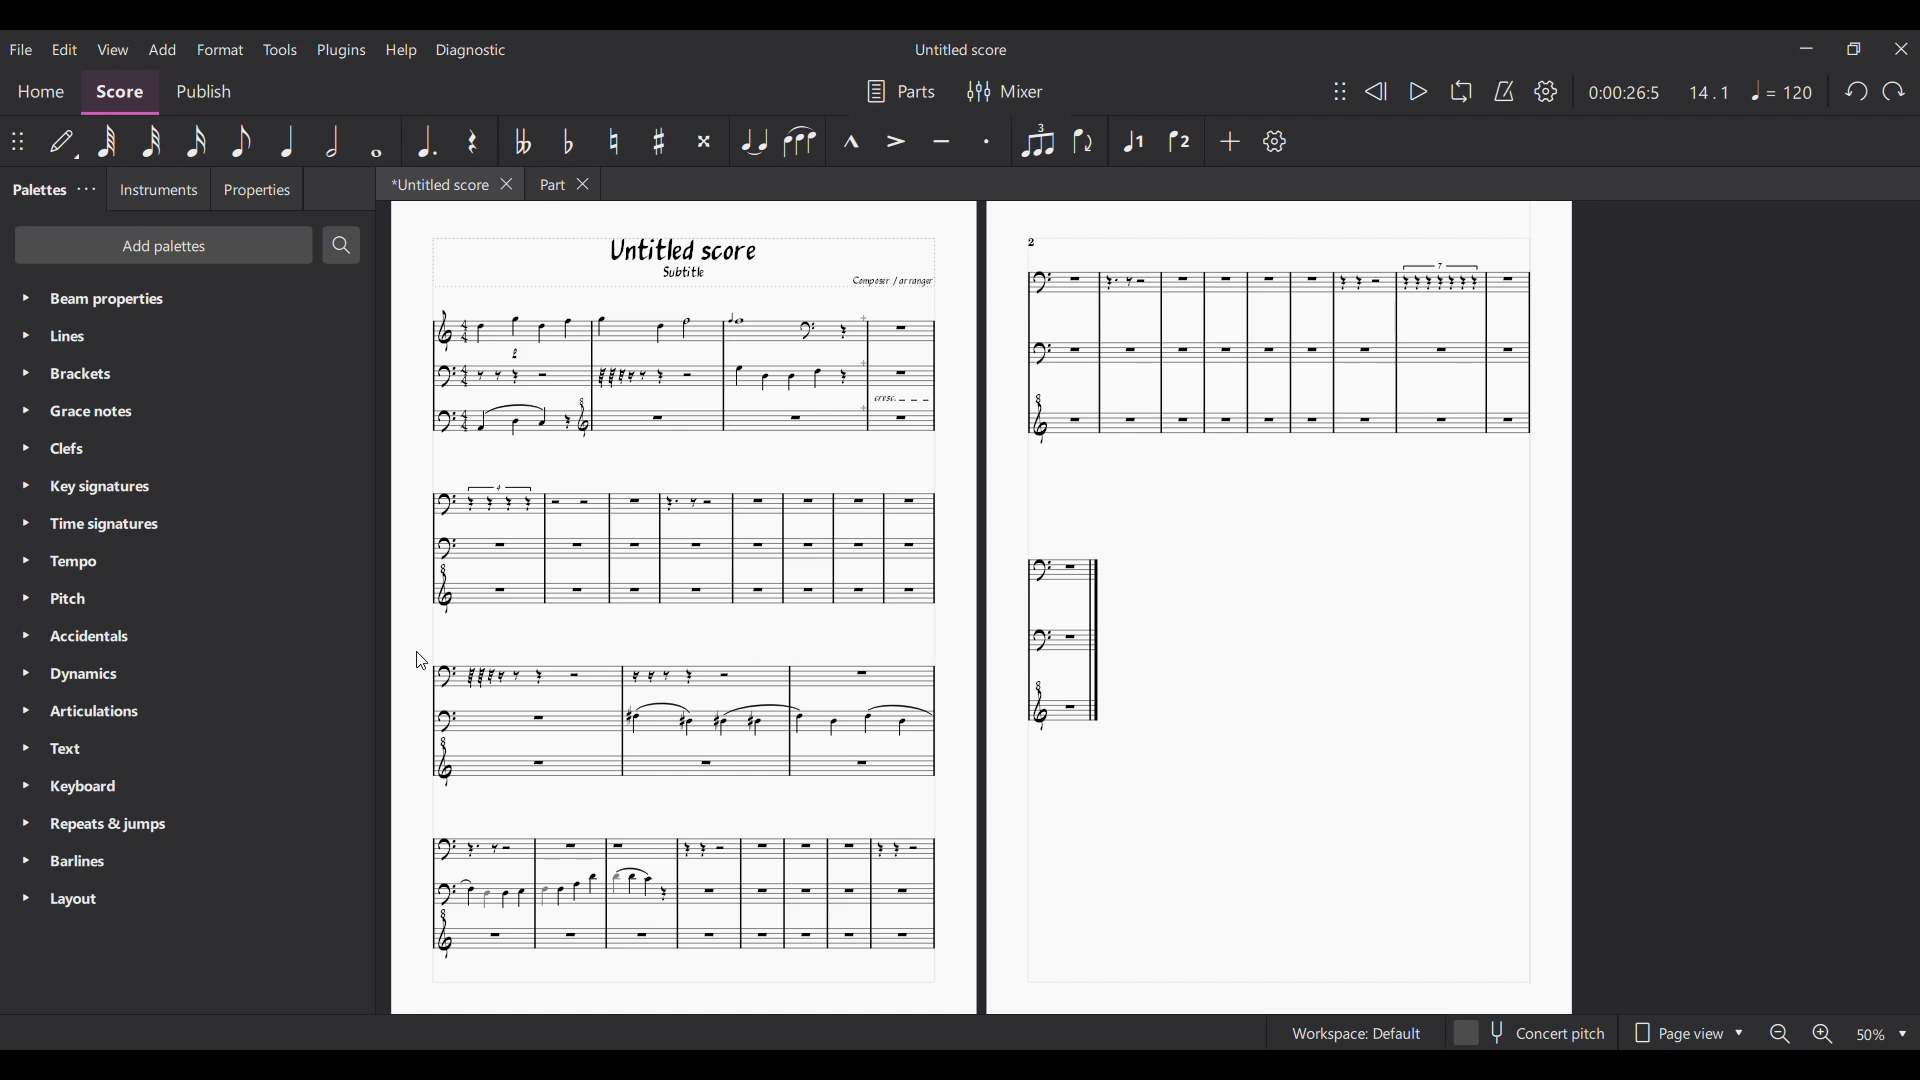 The height and width of the screenshot is (1080, 1920). Describe the element at coordinates (86, 716) in the screenshot. I see `> Articulations` at that location.